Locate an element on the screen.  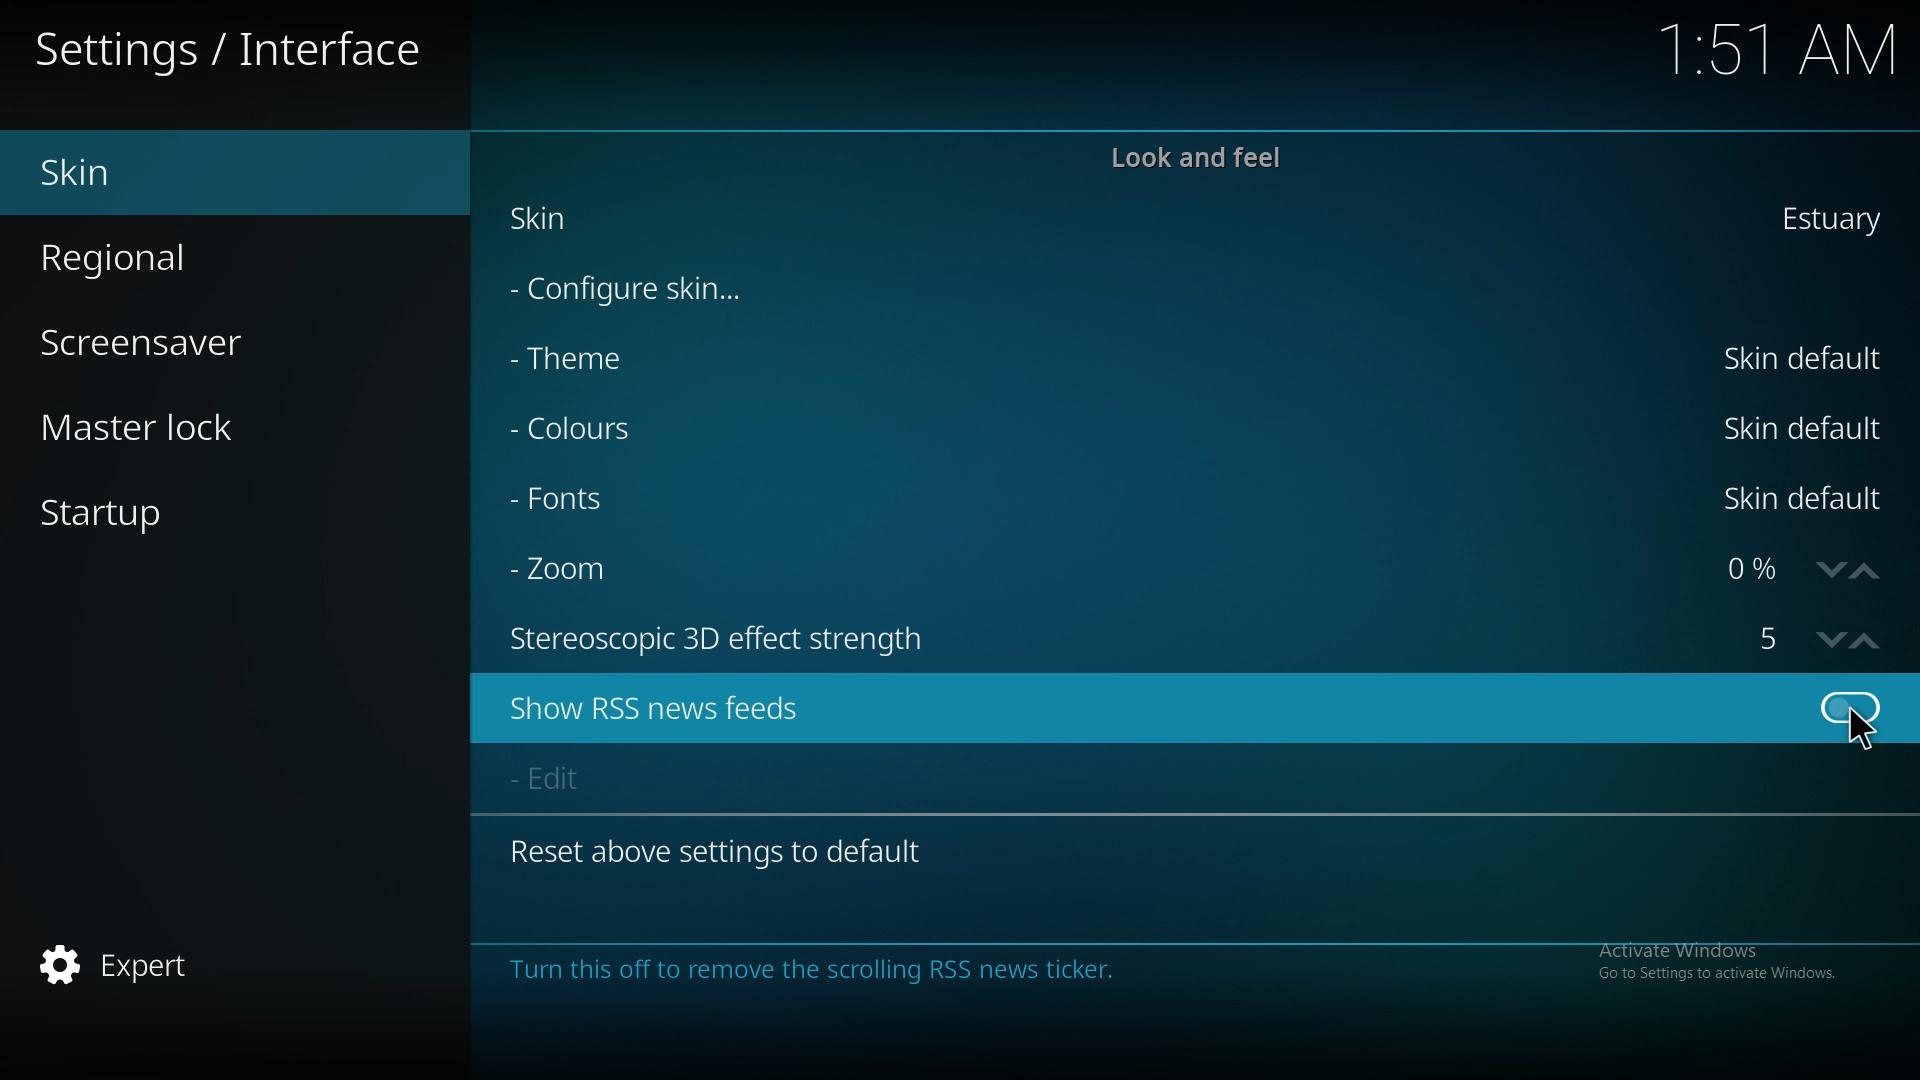
show rss new feeds is located at coordinates (690, 707).